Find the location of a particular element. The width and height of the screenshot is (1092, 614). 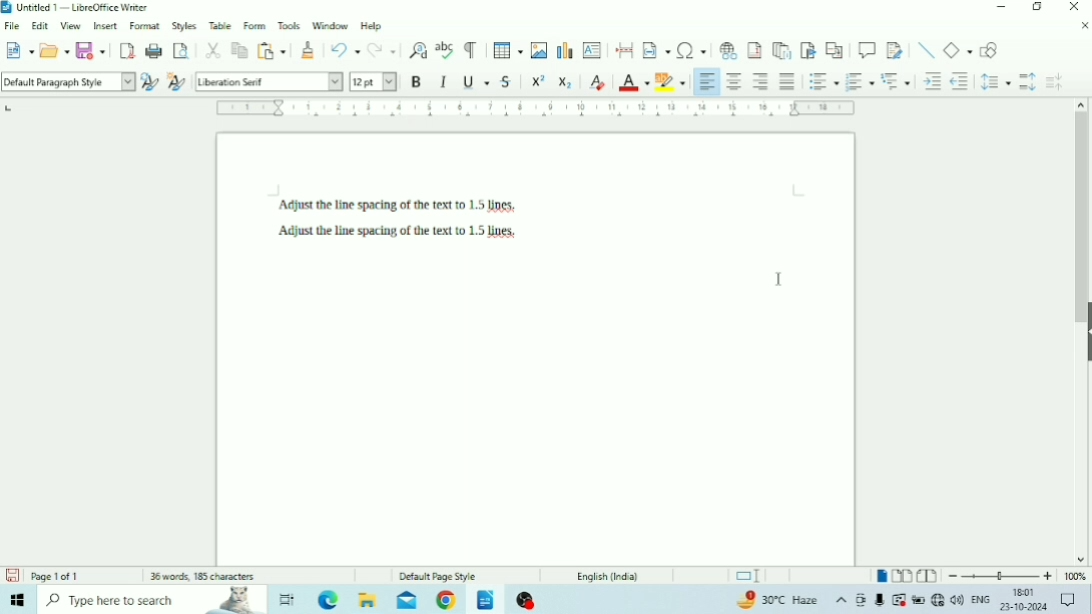

Insert Table is located at coordinates (508, 49).